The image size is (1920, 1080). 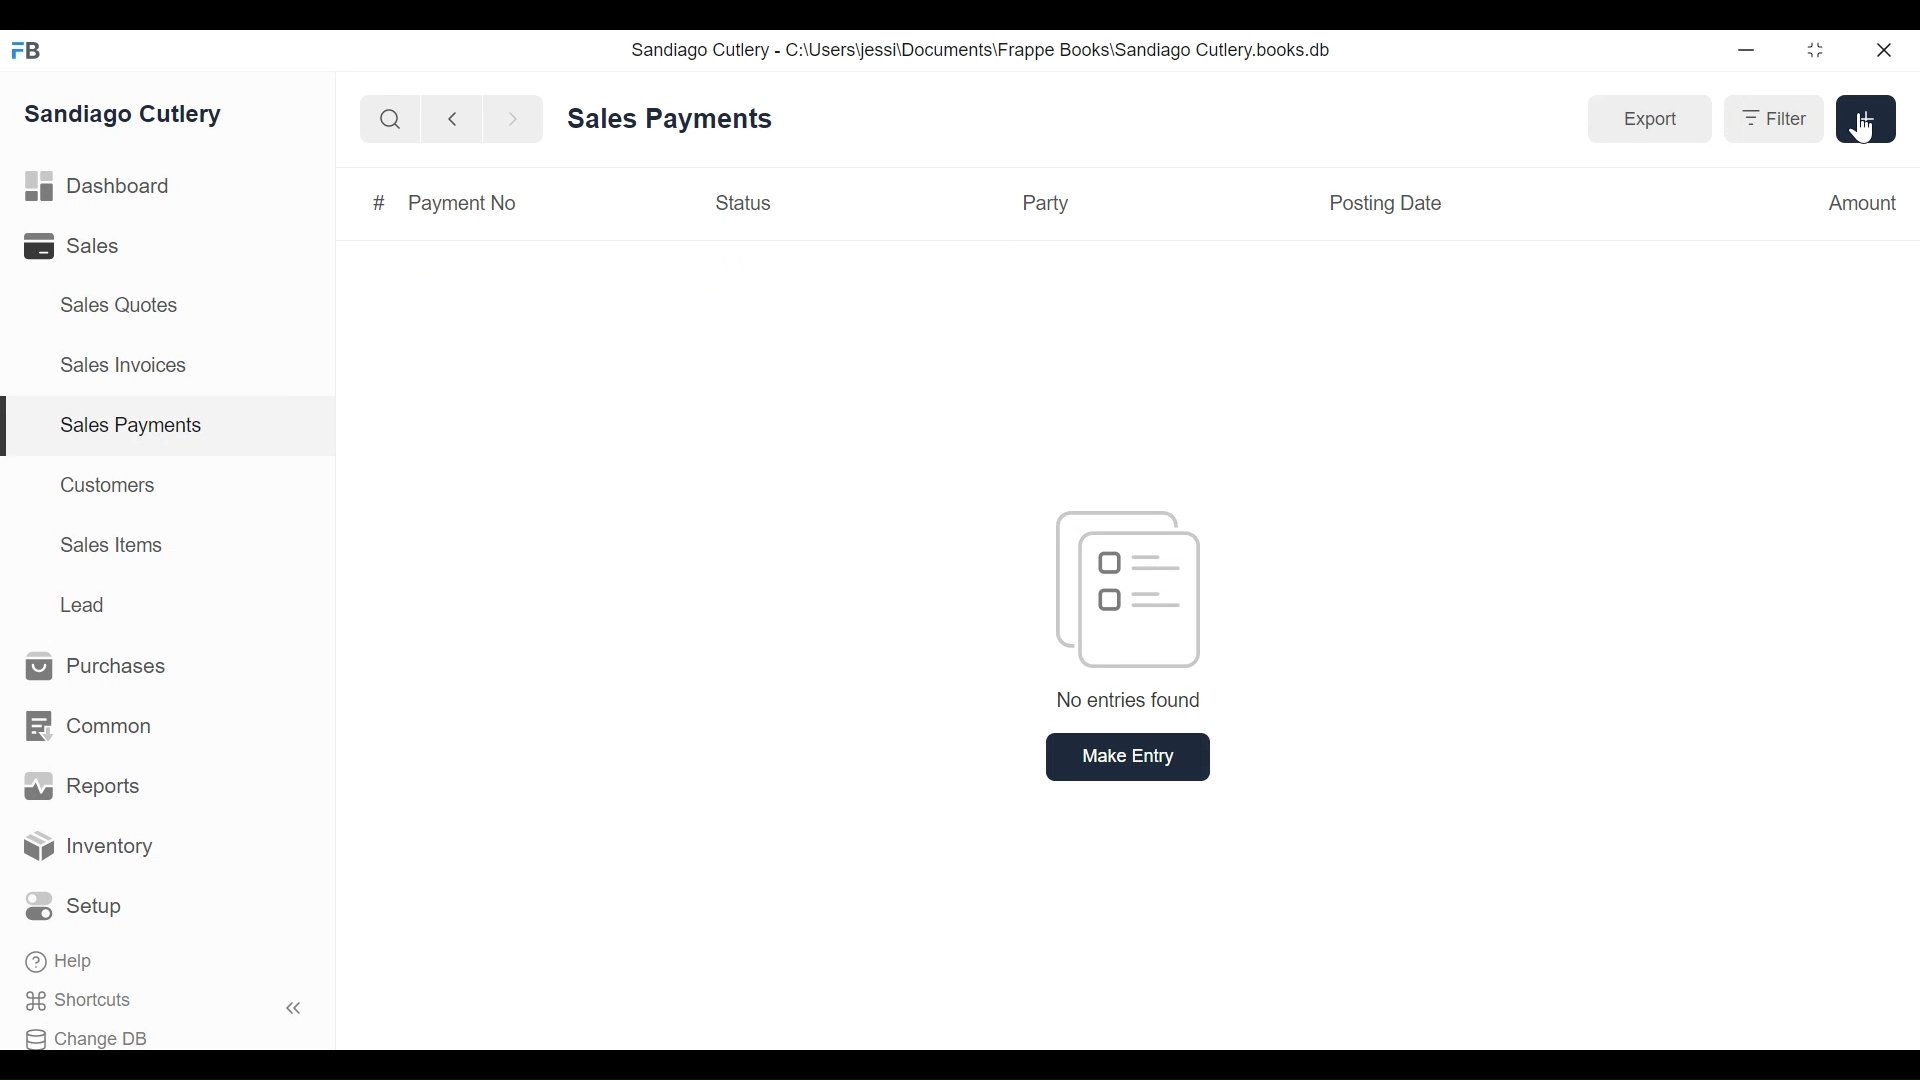 I want to click on Sandiago Cutlery - C:\Users\jessi\Documents\Frappe Books\Sandiago Cutlery.books.db, so click(x=981, y=49).